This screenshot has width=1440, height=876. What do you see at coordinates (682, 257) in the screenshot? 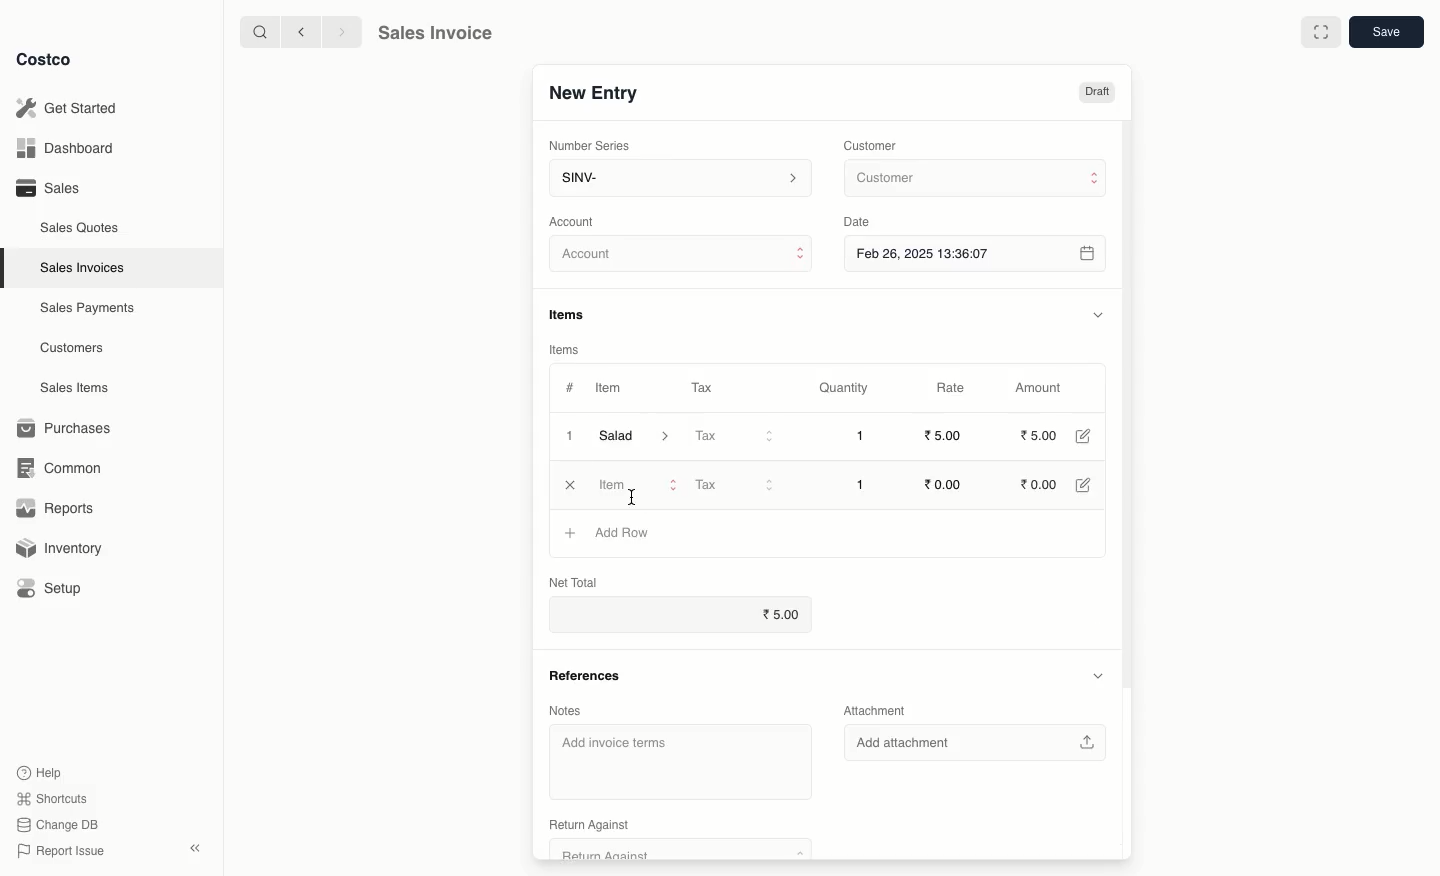
I see `Account` at bounding box center [682, 257].